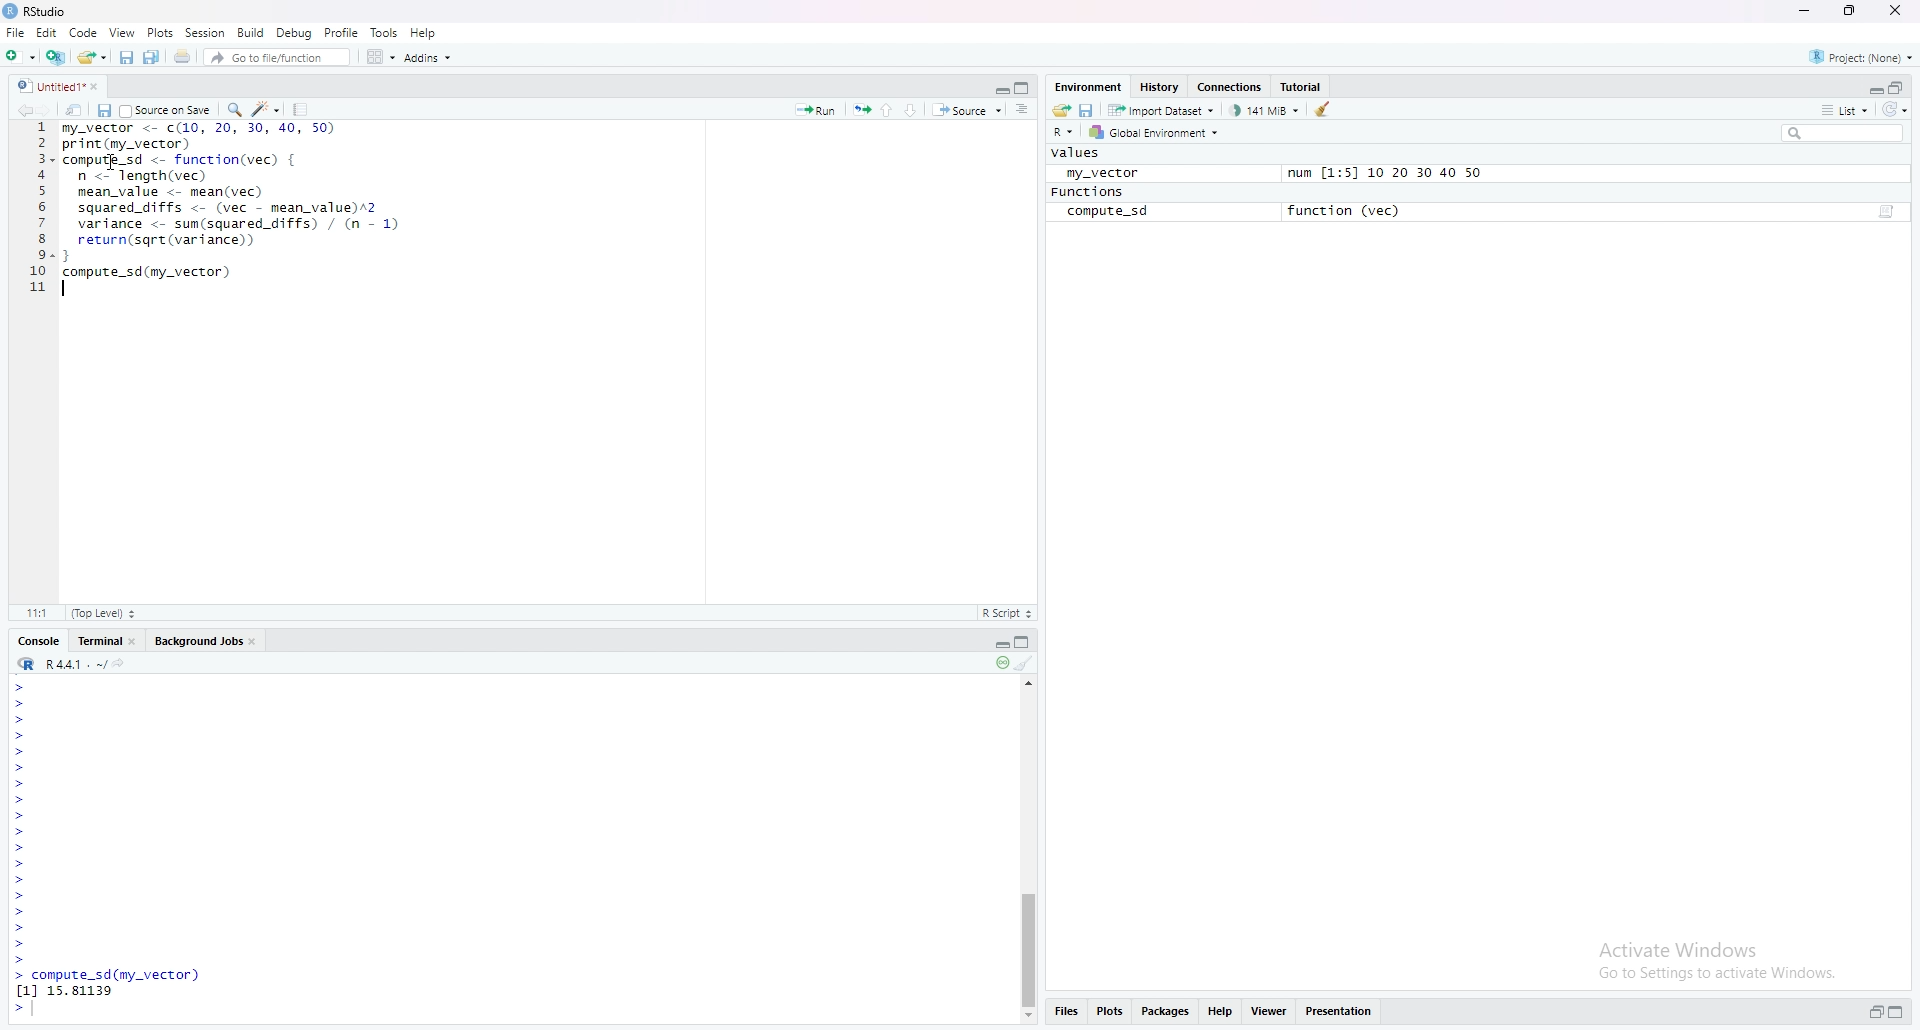  What do you see at coordinates (22, 832) in the screenshot?
I see `Prompt cursor` at bounding box center [22, 832].